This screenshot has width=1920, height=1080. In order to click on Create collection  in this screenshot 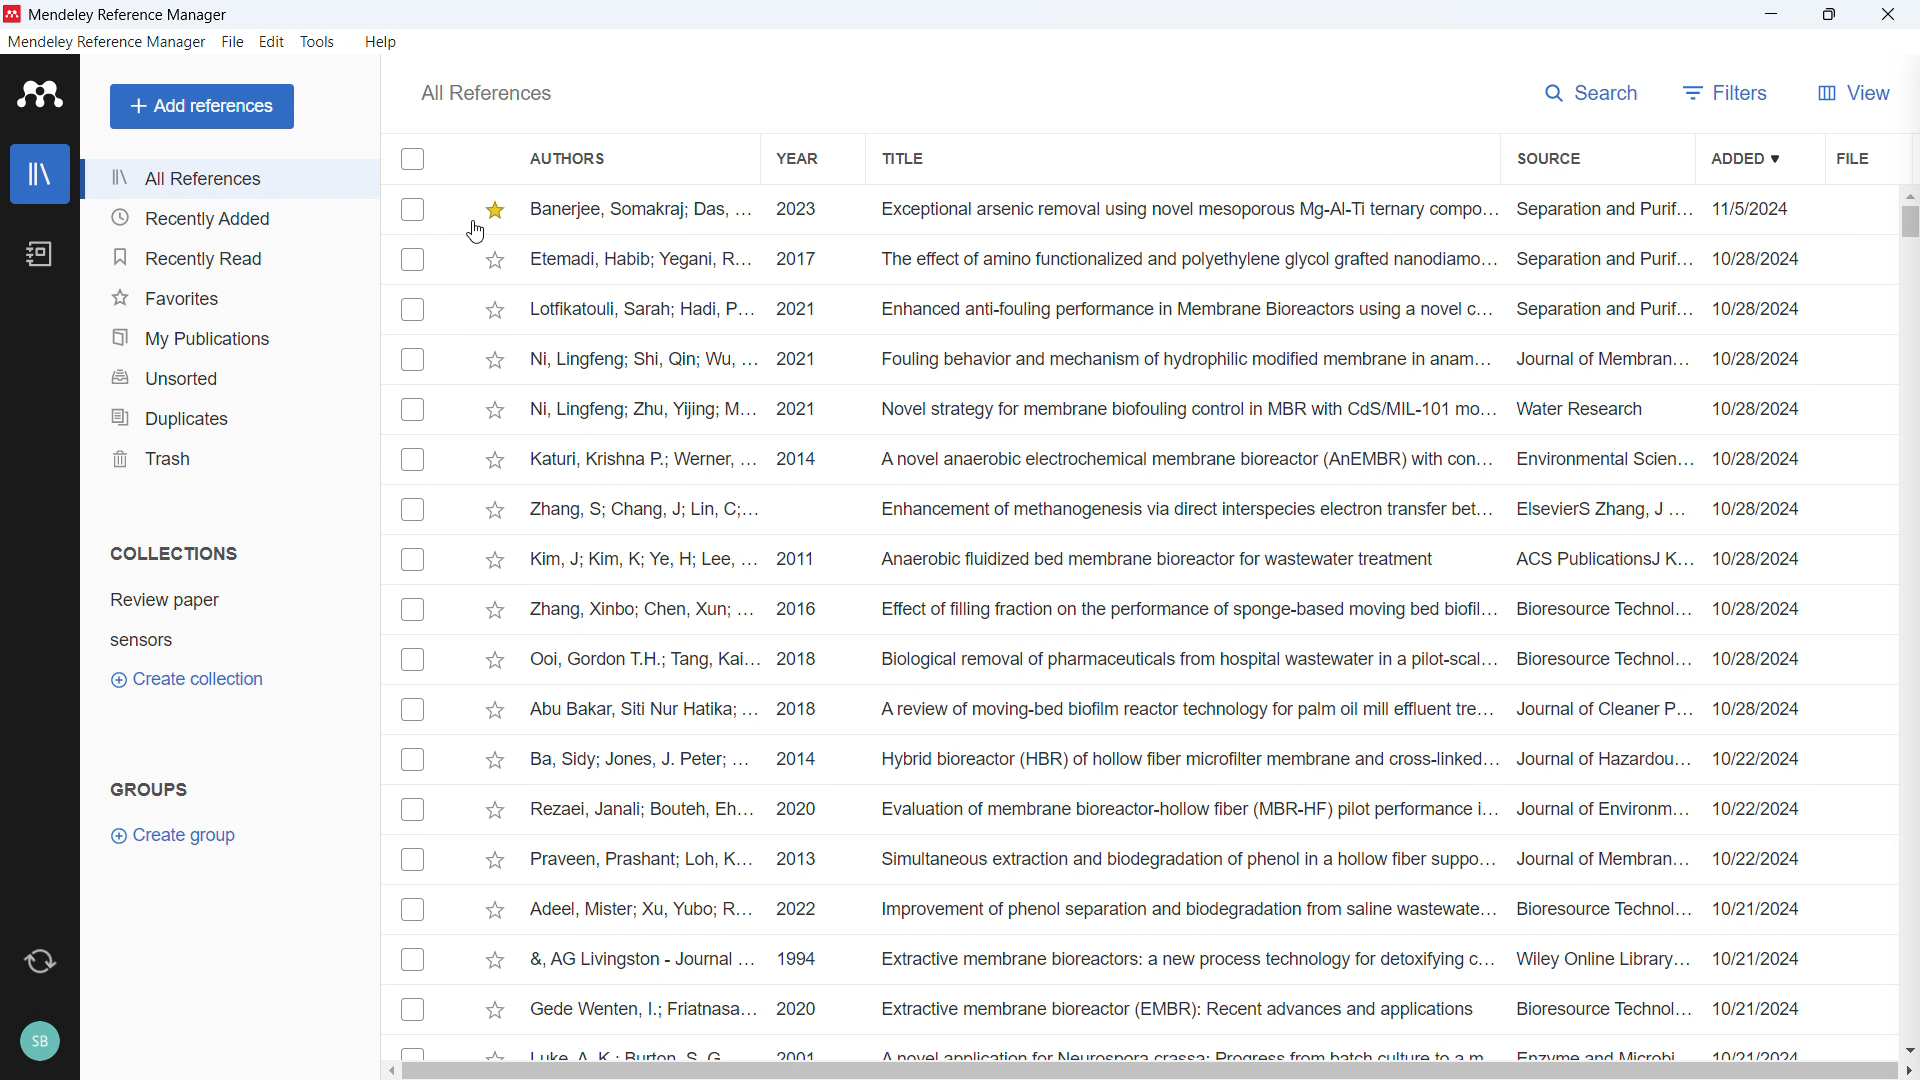, I will do `click(186, 679)`.